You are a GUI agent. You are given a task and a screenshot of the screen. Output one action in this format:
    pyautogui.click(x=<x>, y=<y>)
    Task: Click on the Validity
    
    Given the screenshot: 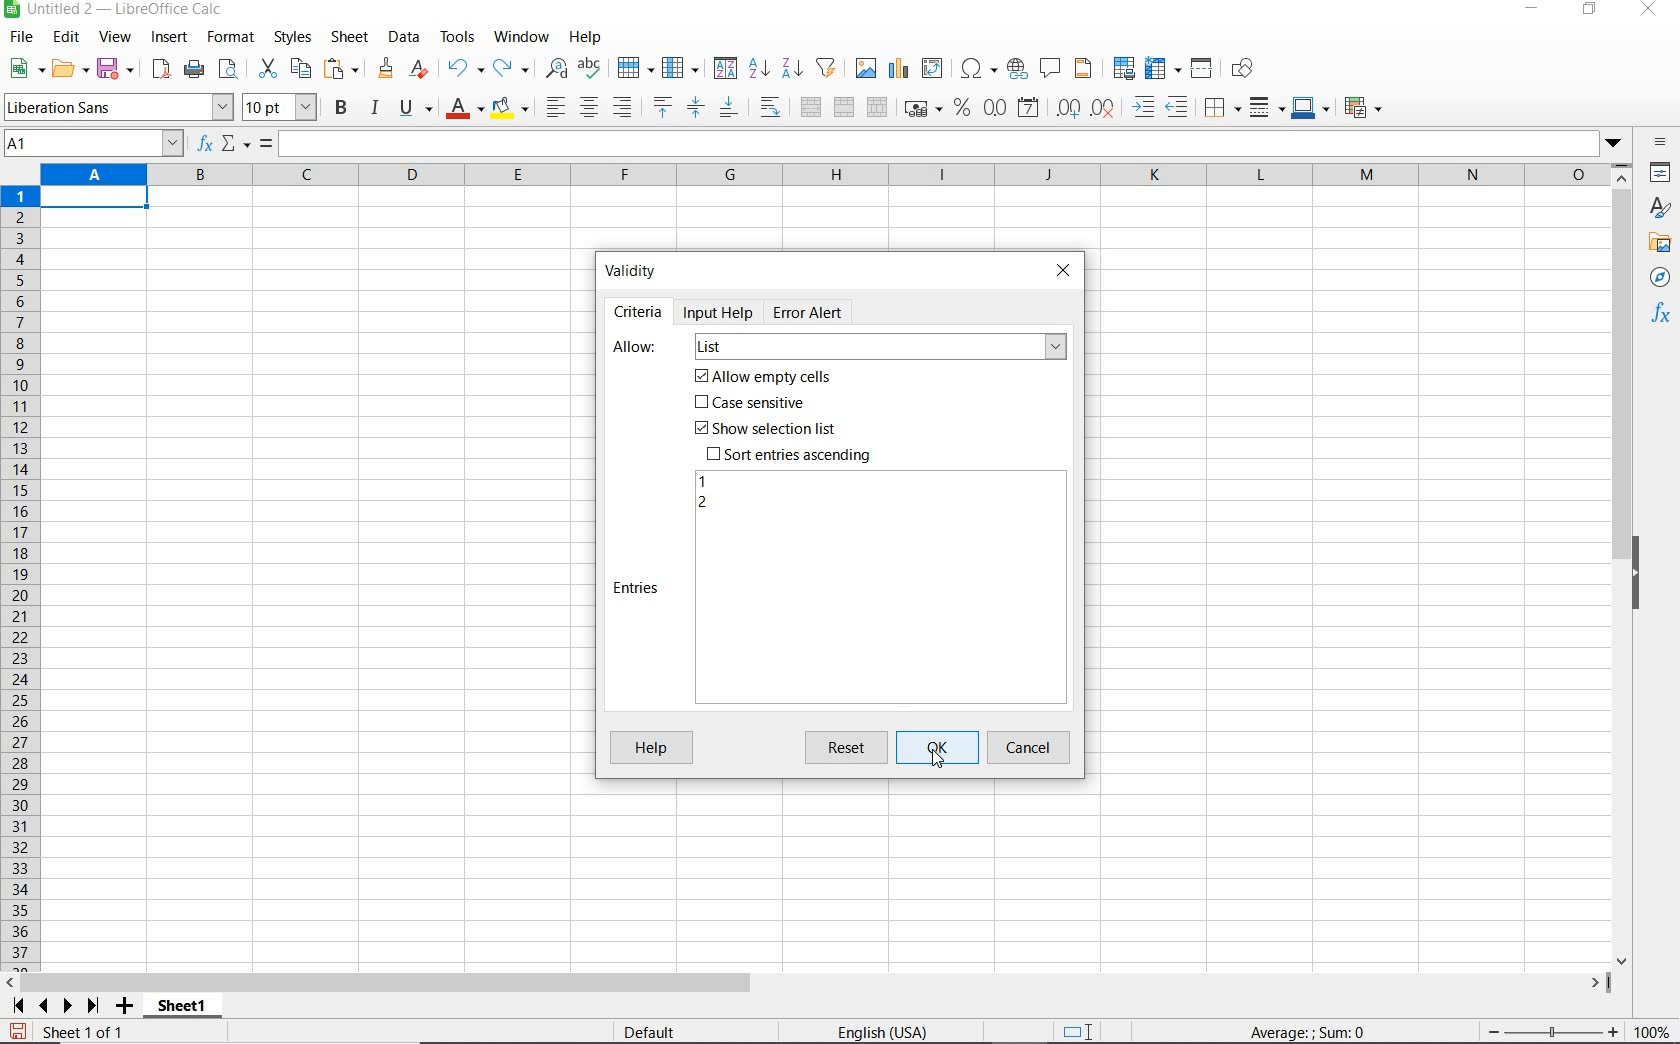 What is the action you would take?
    pyautogui.click(x=632, y=269)
    